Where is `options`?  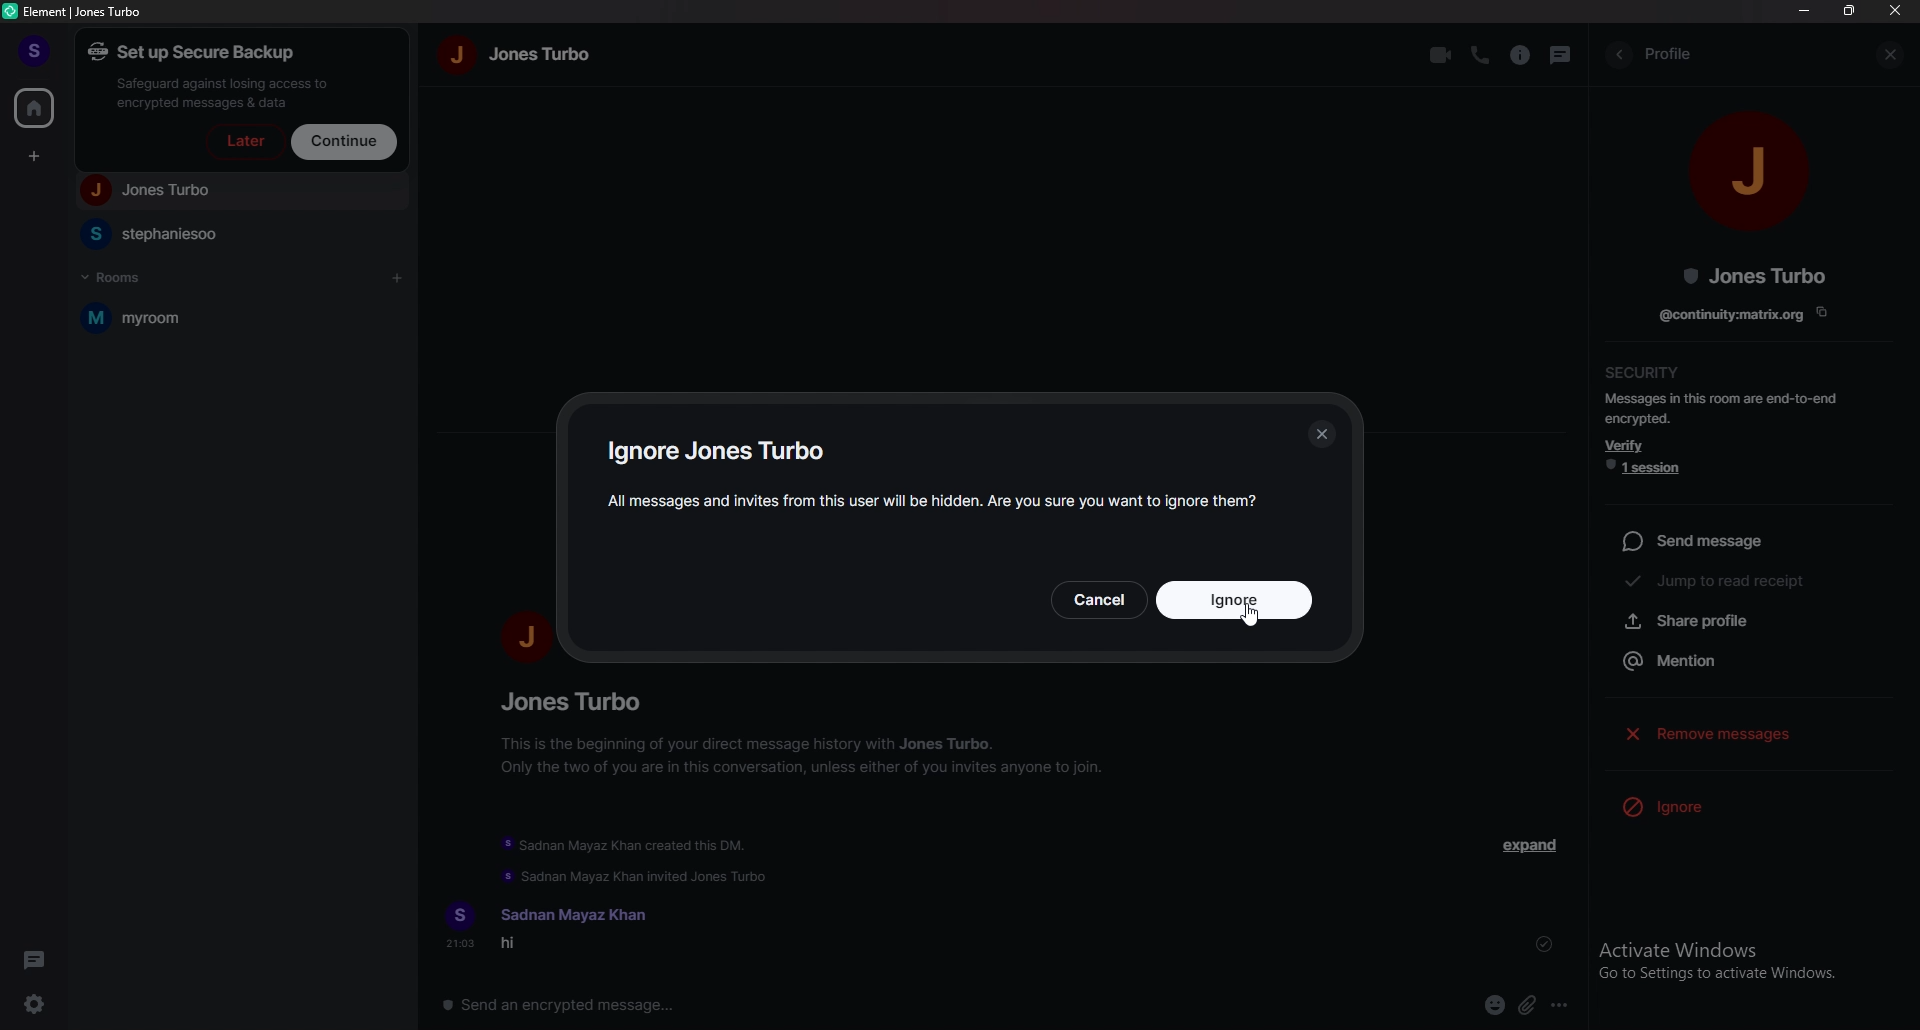
options is located at coordinates (1561, 1006).